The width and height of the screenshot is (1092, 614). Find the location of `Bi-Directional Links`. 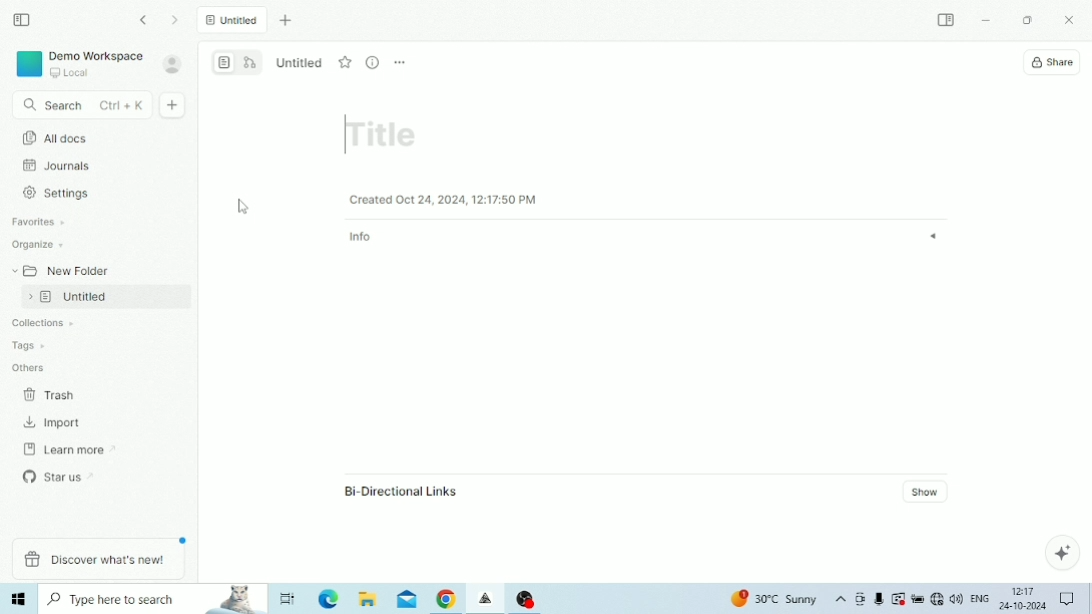

Bi-Directional Links is located at coordinates (400, 491).